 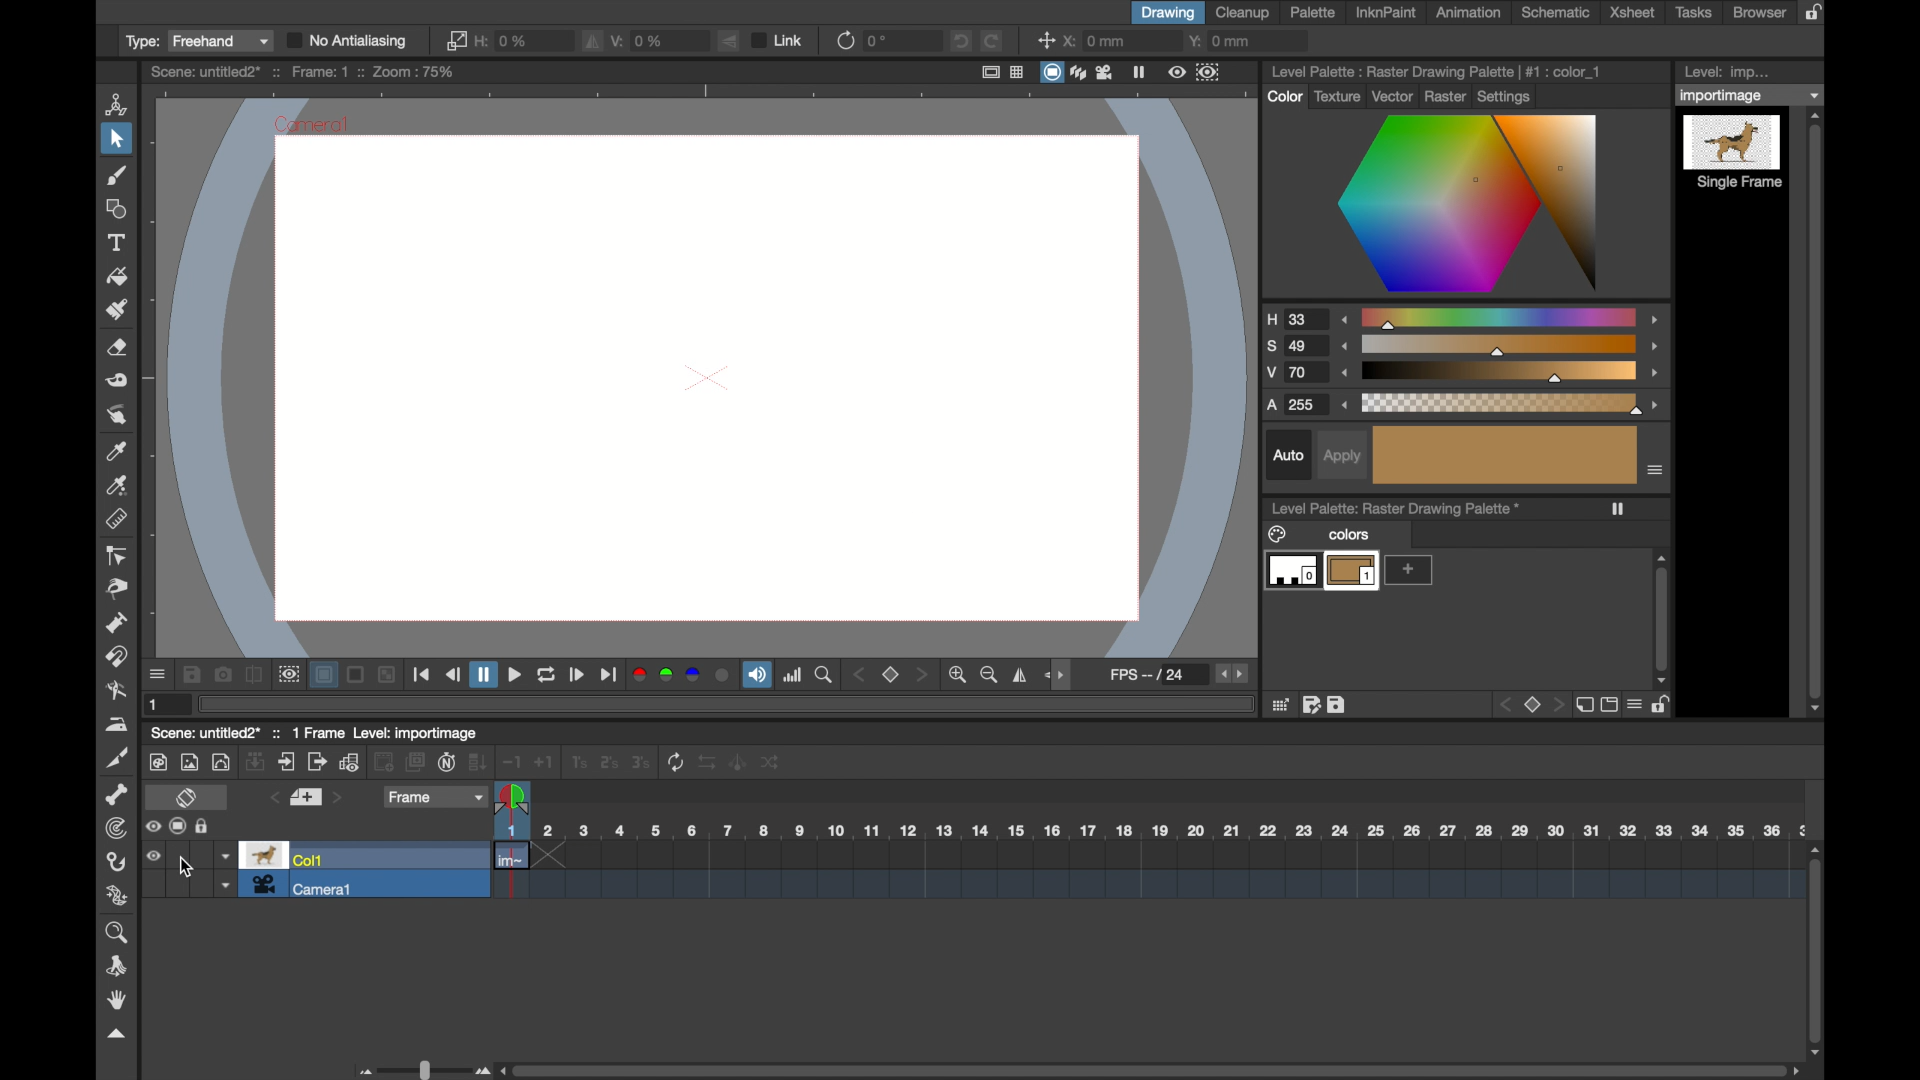 What do you see at coordinates (827, 676) in the screenshot?
I see `zoom` at bounding box center [827, 676].